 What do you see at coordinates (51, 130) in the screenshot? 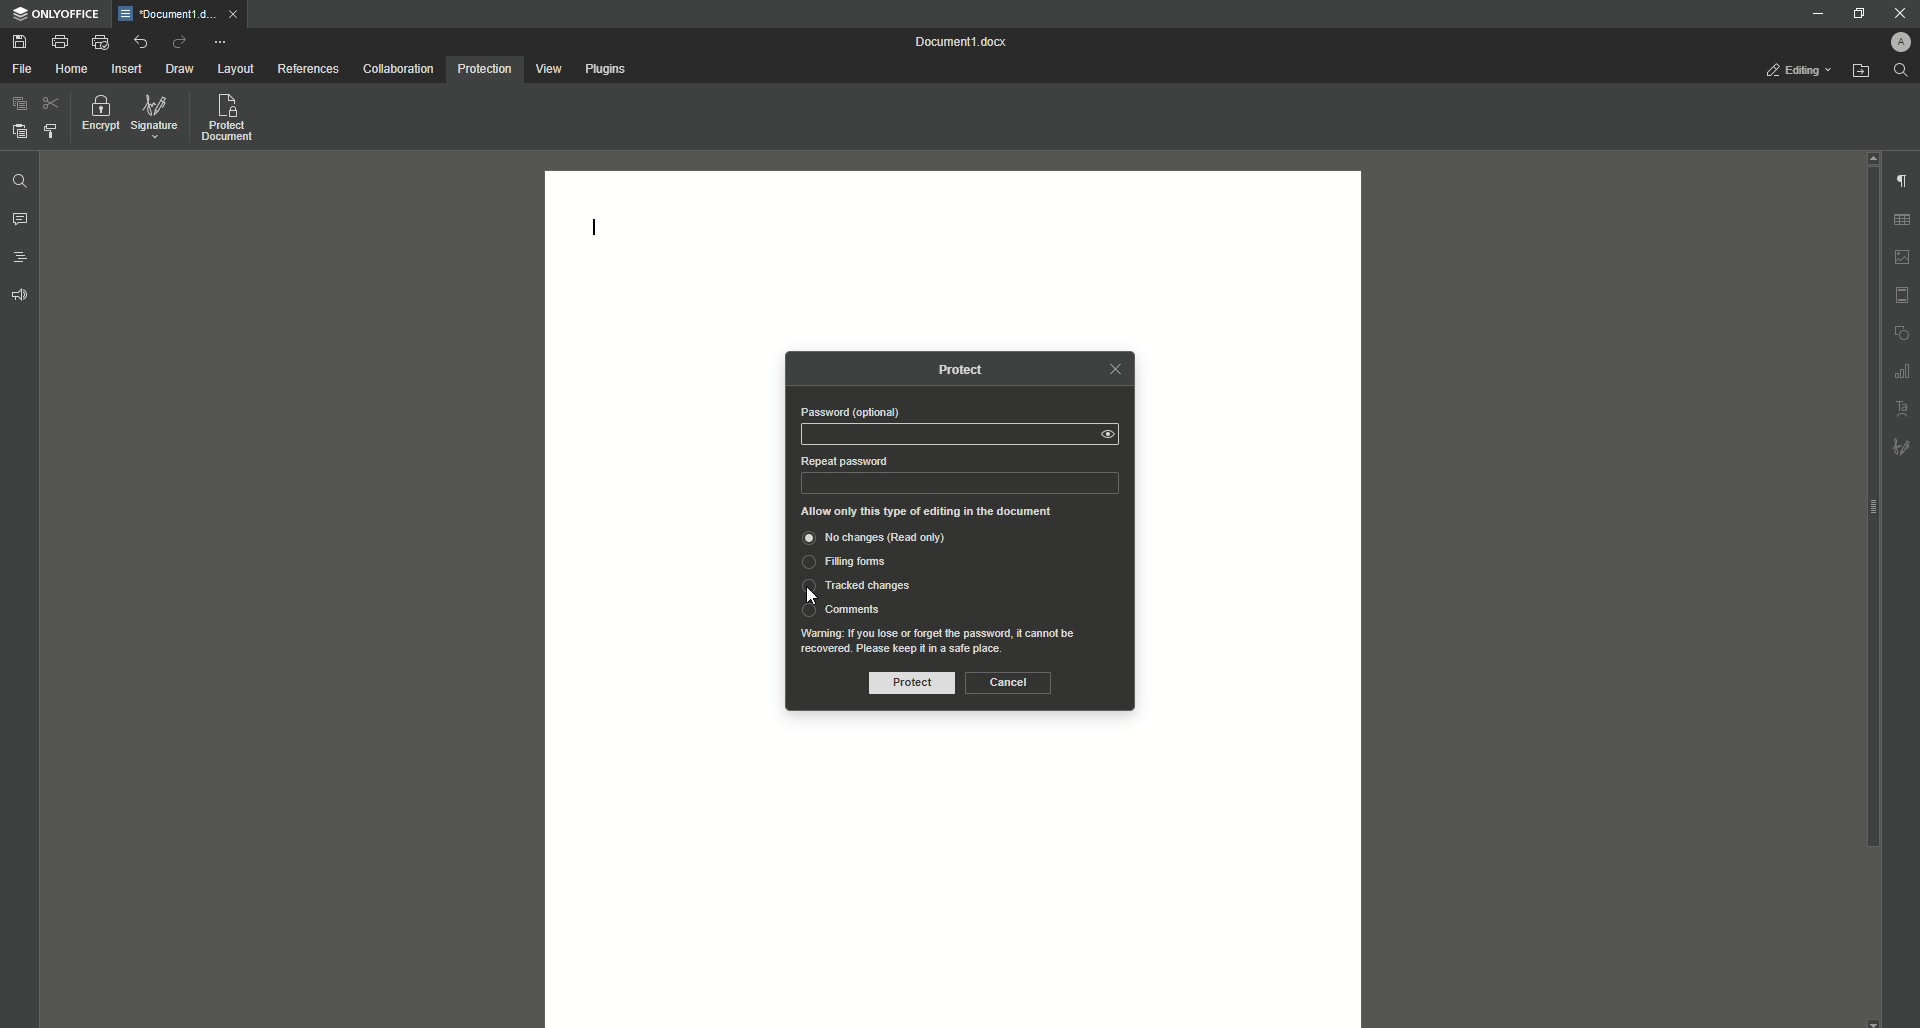
I see `Choose Styling` at bounding box center [51, 130].